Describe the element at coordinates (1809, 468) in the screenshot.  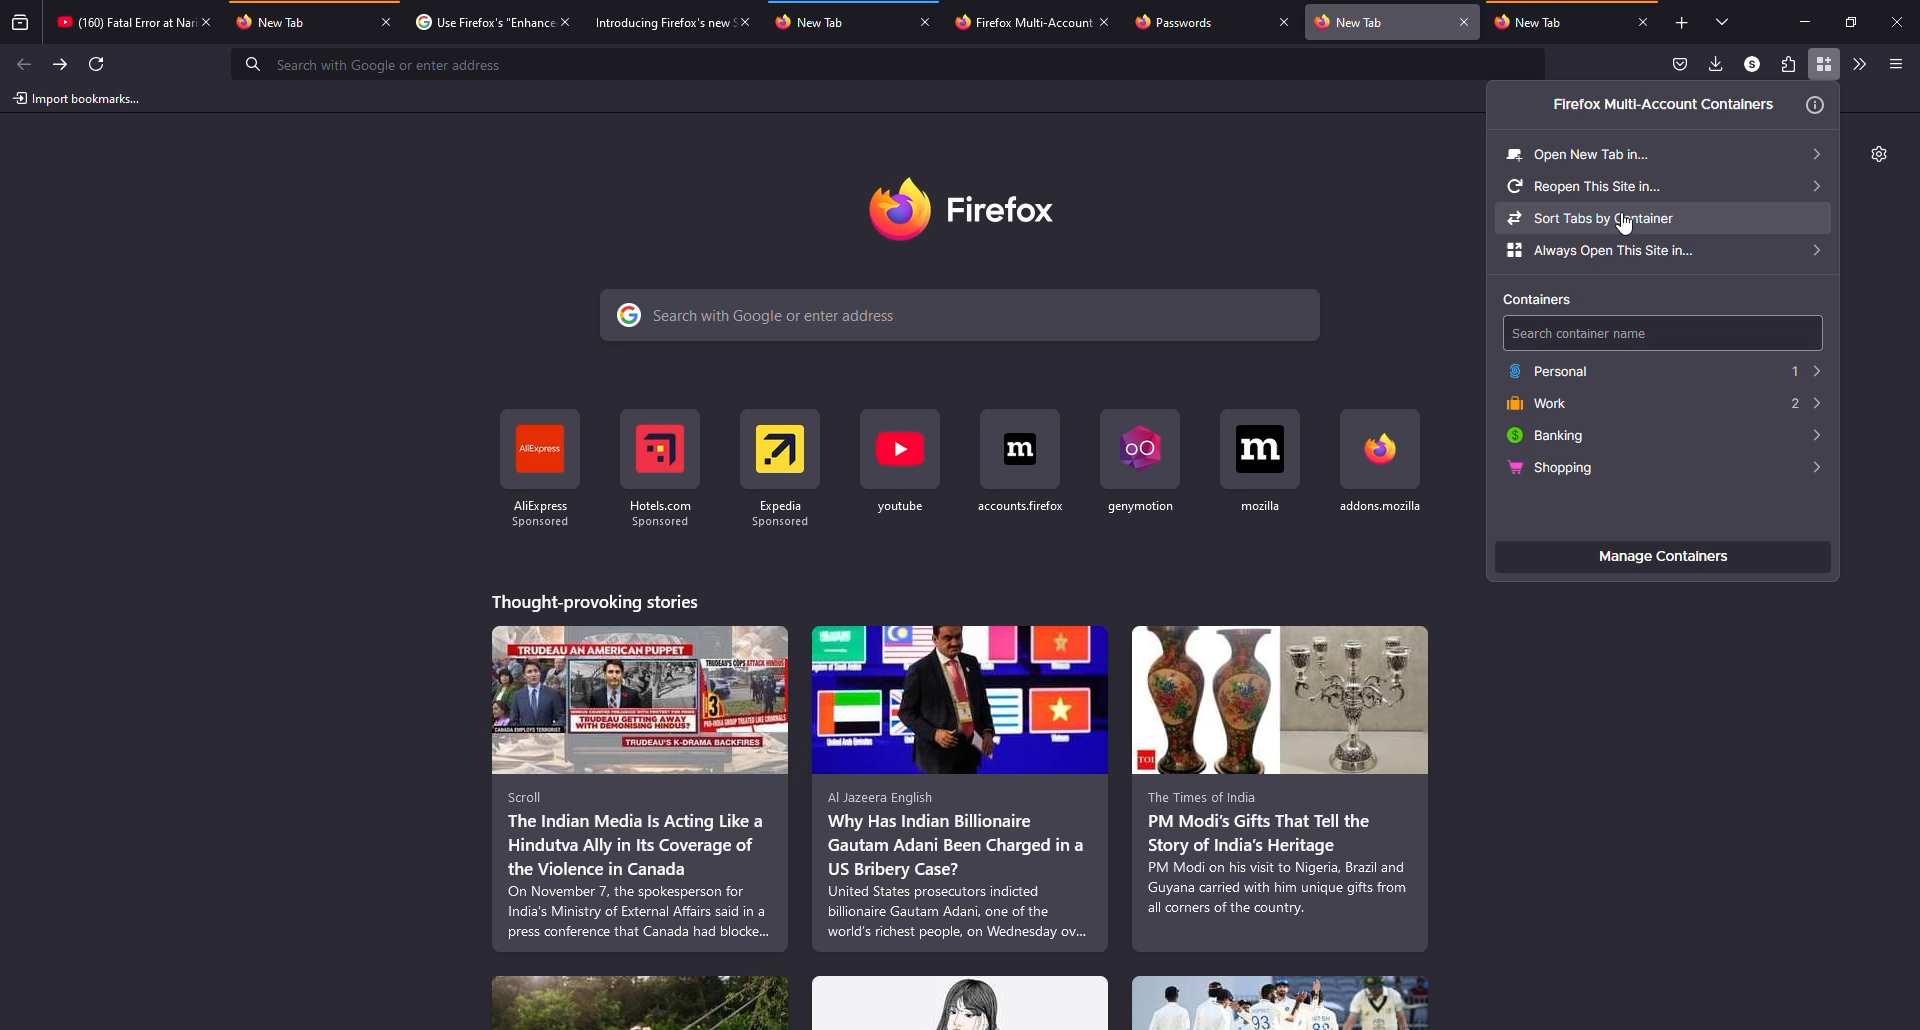
I see `expand` at that location.